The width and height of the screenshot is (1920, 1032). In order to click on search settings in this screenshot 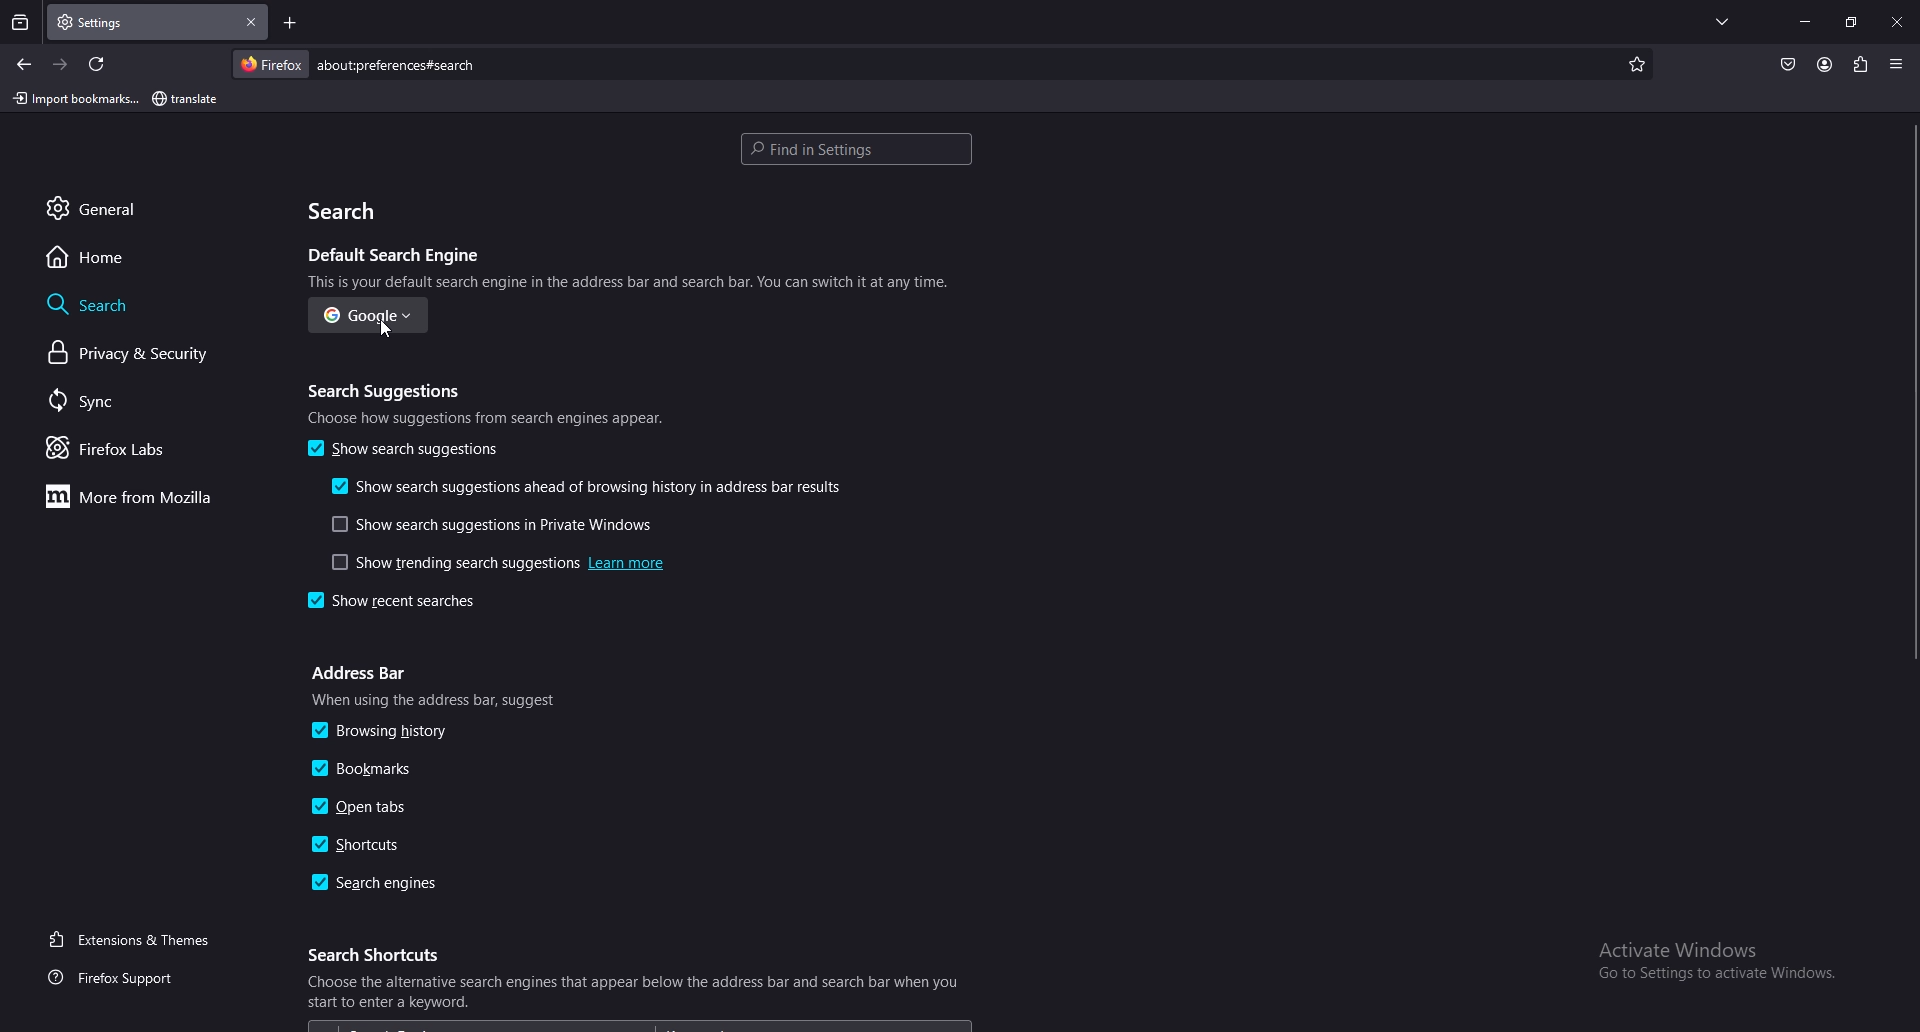, I will do `click(856, 150)`.